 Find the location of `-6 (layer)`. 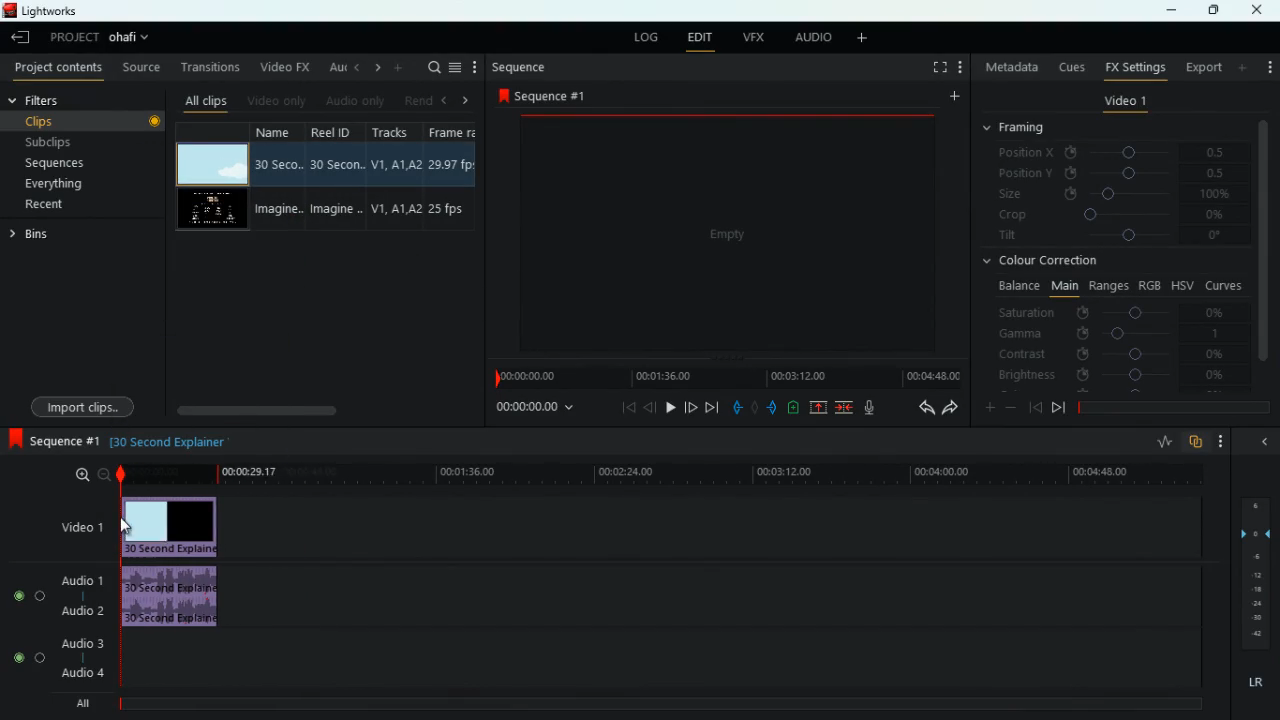

-6 (layer) is located at coordinates (1254, 556).